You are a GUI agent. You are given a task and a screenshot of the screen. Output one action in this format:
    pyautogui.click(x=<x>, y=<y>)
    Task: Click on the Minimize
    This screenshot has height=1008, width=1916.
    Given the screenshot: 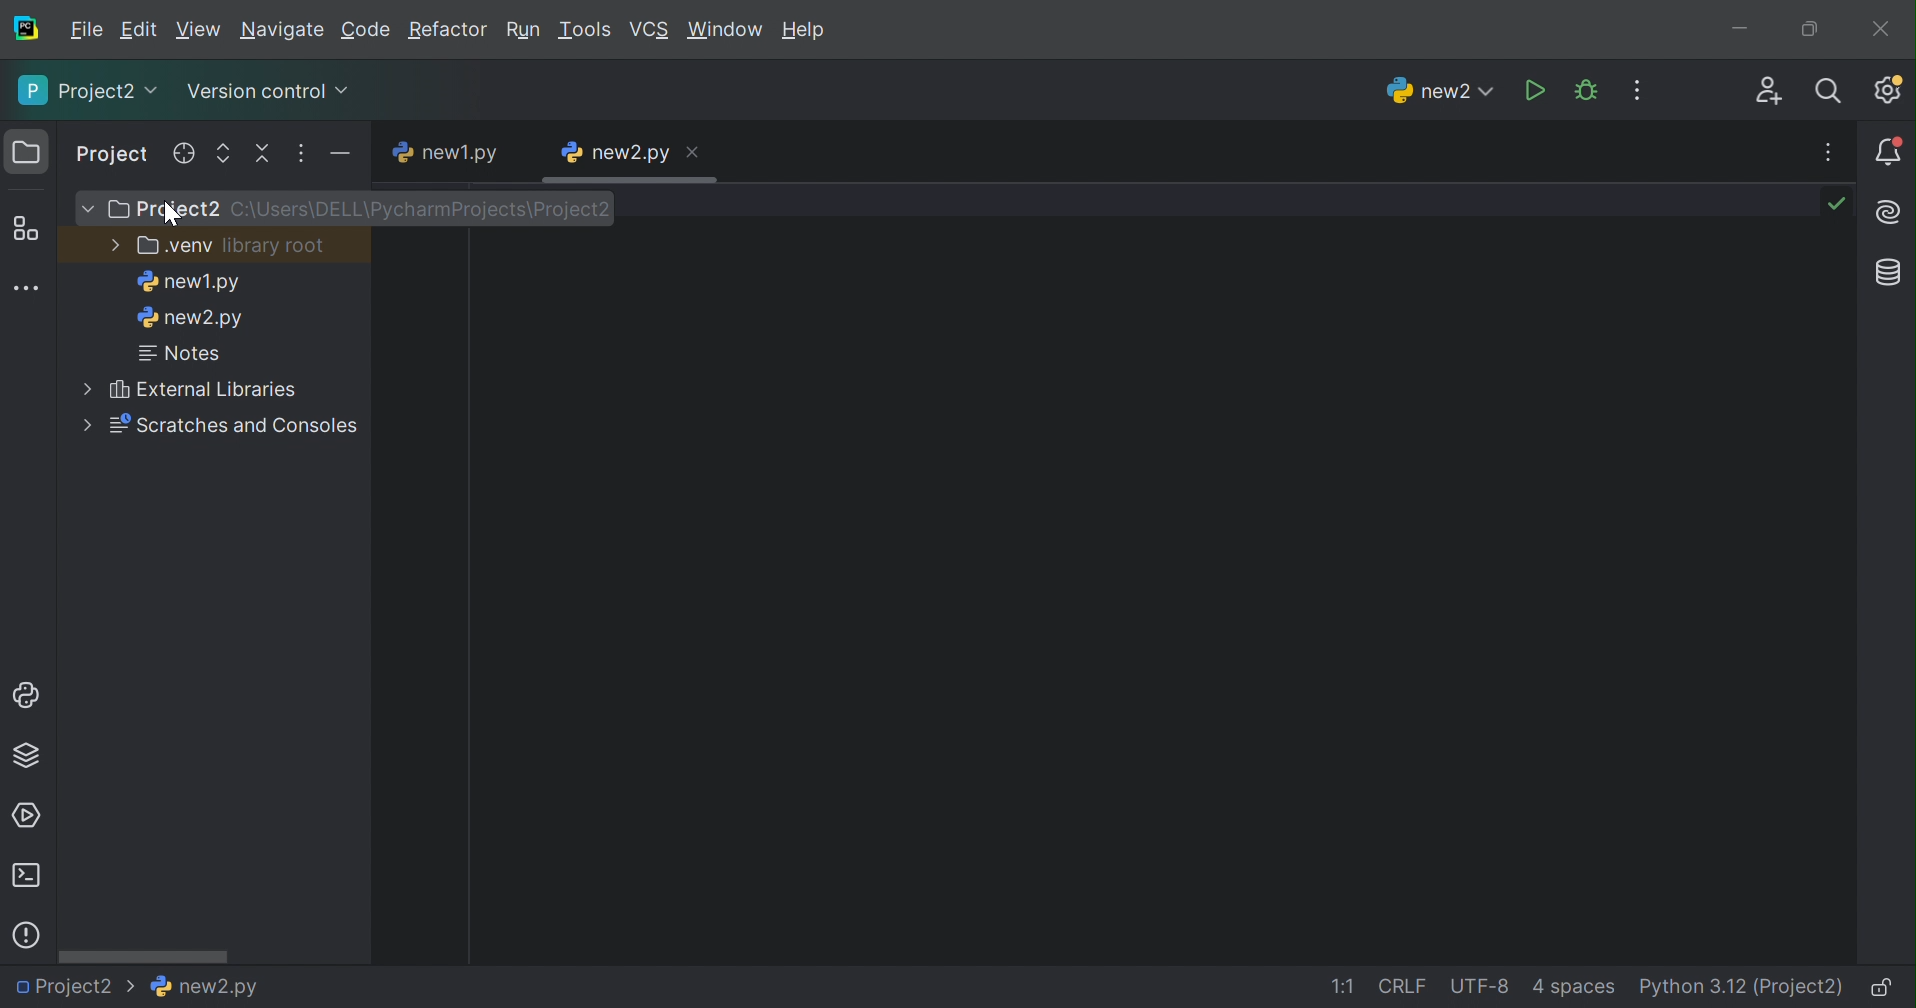 What is the action you would take?
    pyautogui.click(x=1741, y=23)
    